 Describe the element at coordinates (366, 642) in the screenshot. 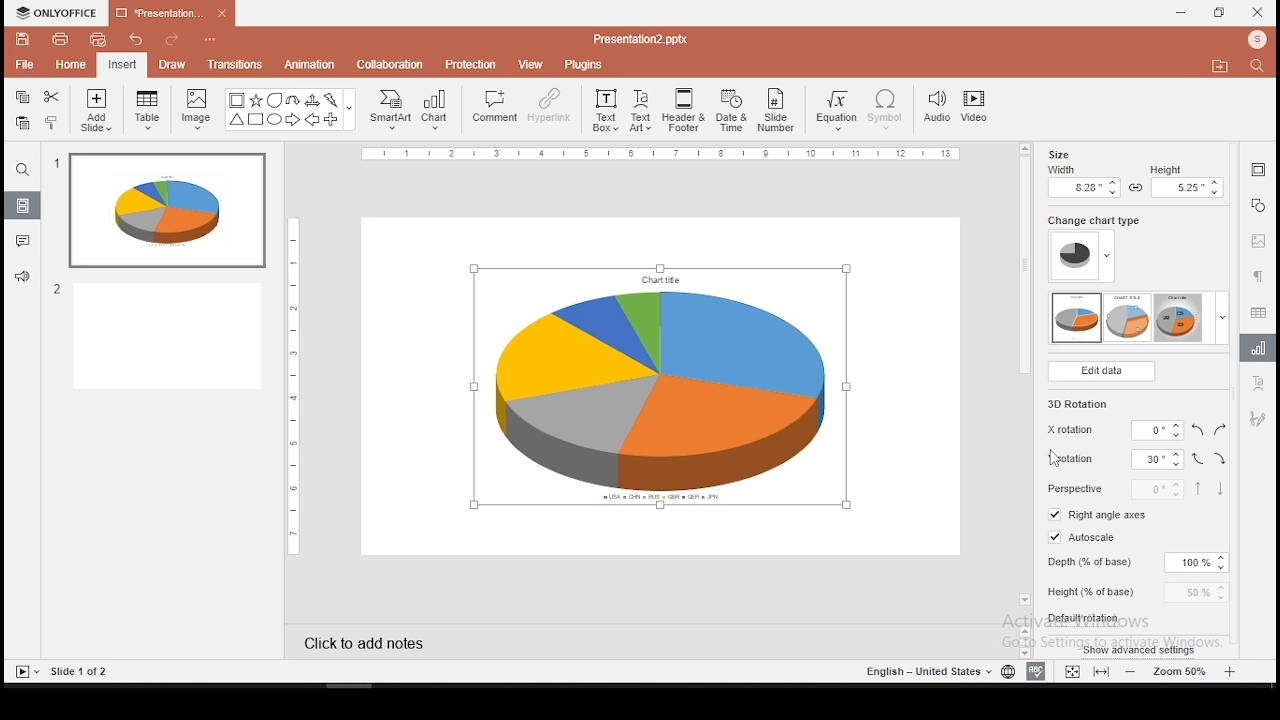

I see `click to add notes` at that location.